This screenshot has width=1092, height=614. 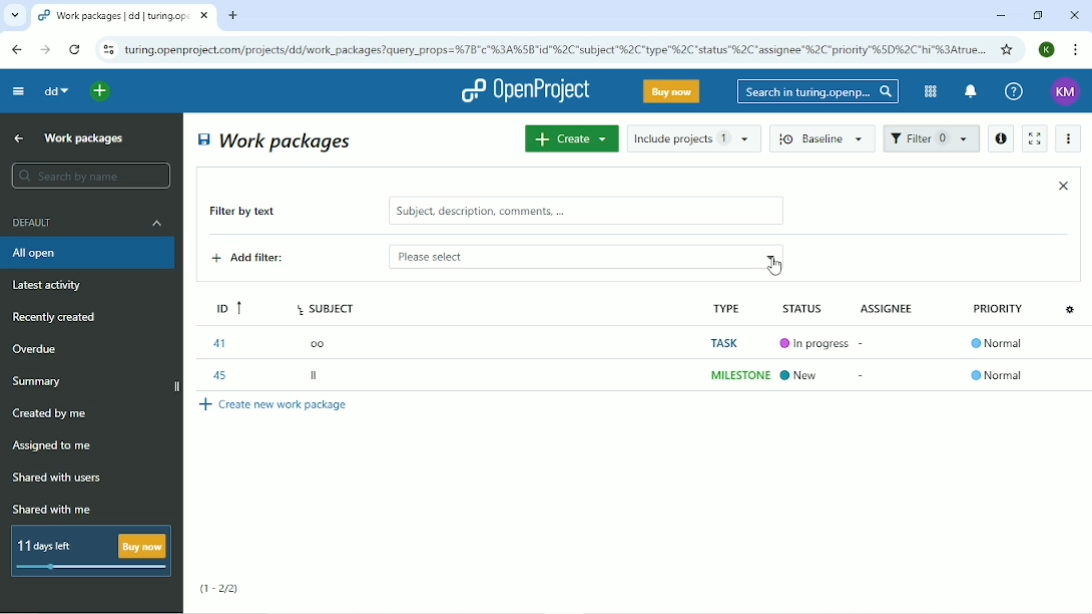 What do you see at coordinates (1070, 139) in the screenshot?
I see `More actions` at bounding box center [1070, 139].